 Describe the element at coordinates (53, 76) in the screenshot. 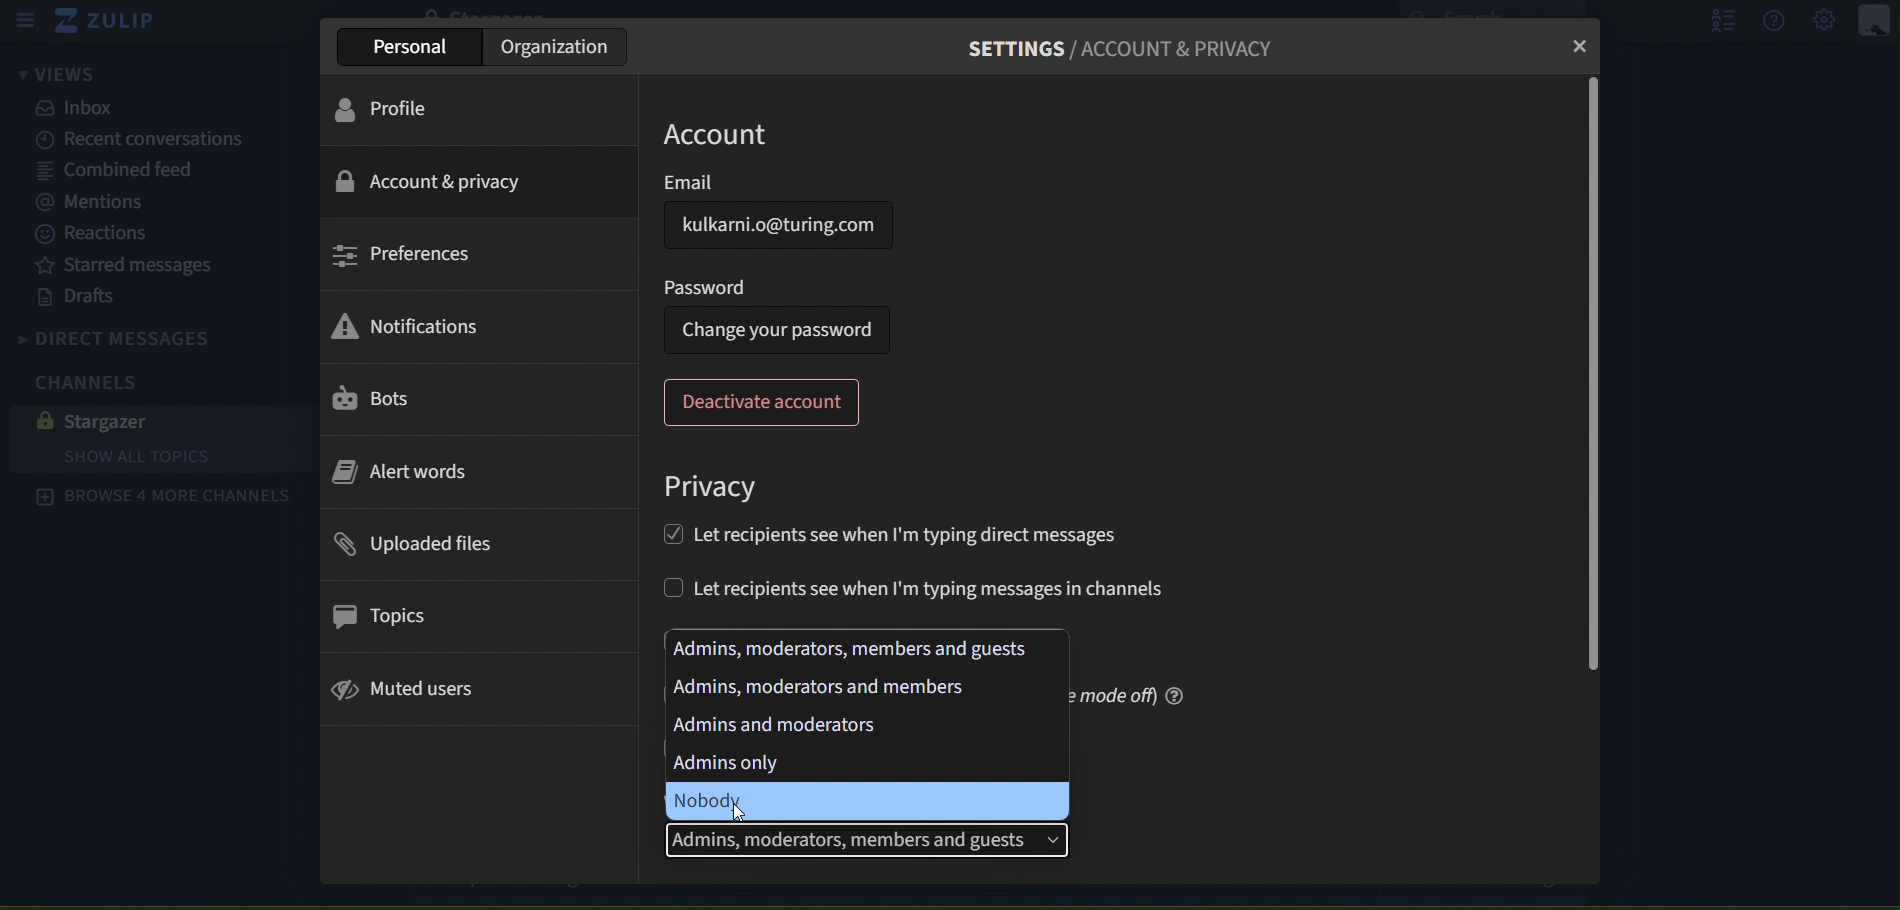

I see `views` at that location.